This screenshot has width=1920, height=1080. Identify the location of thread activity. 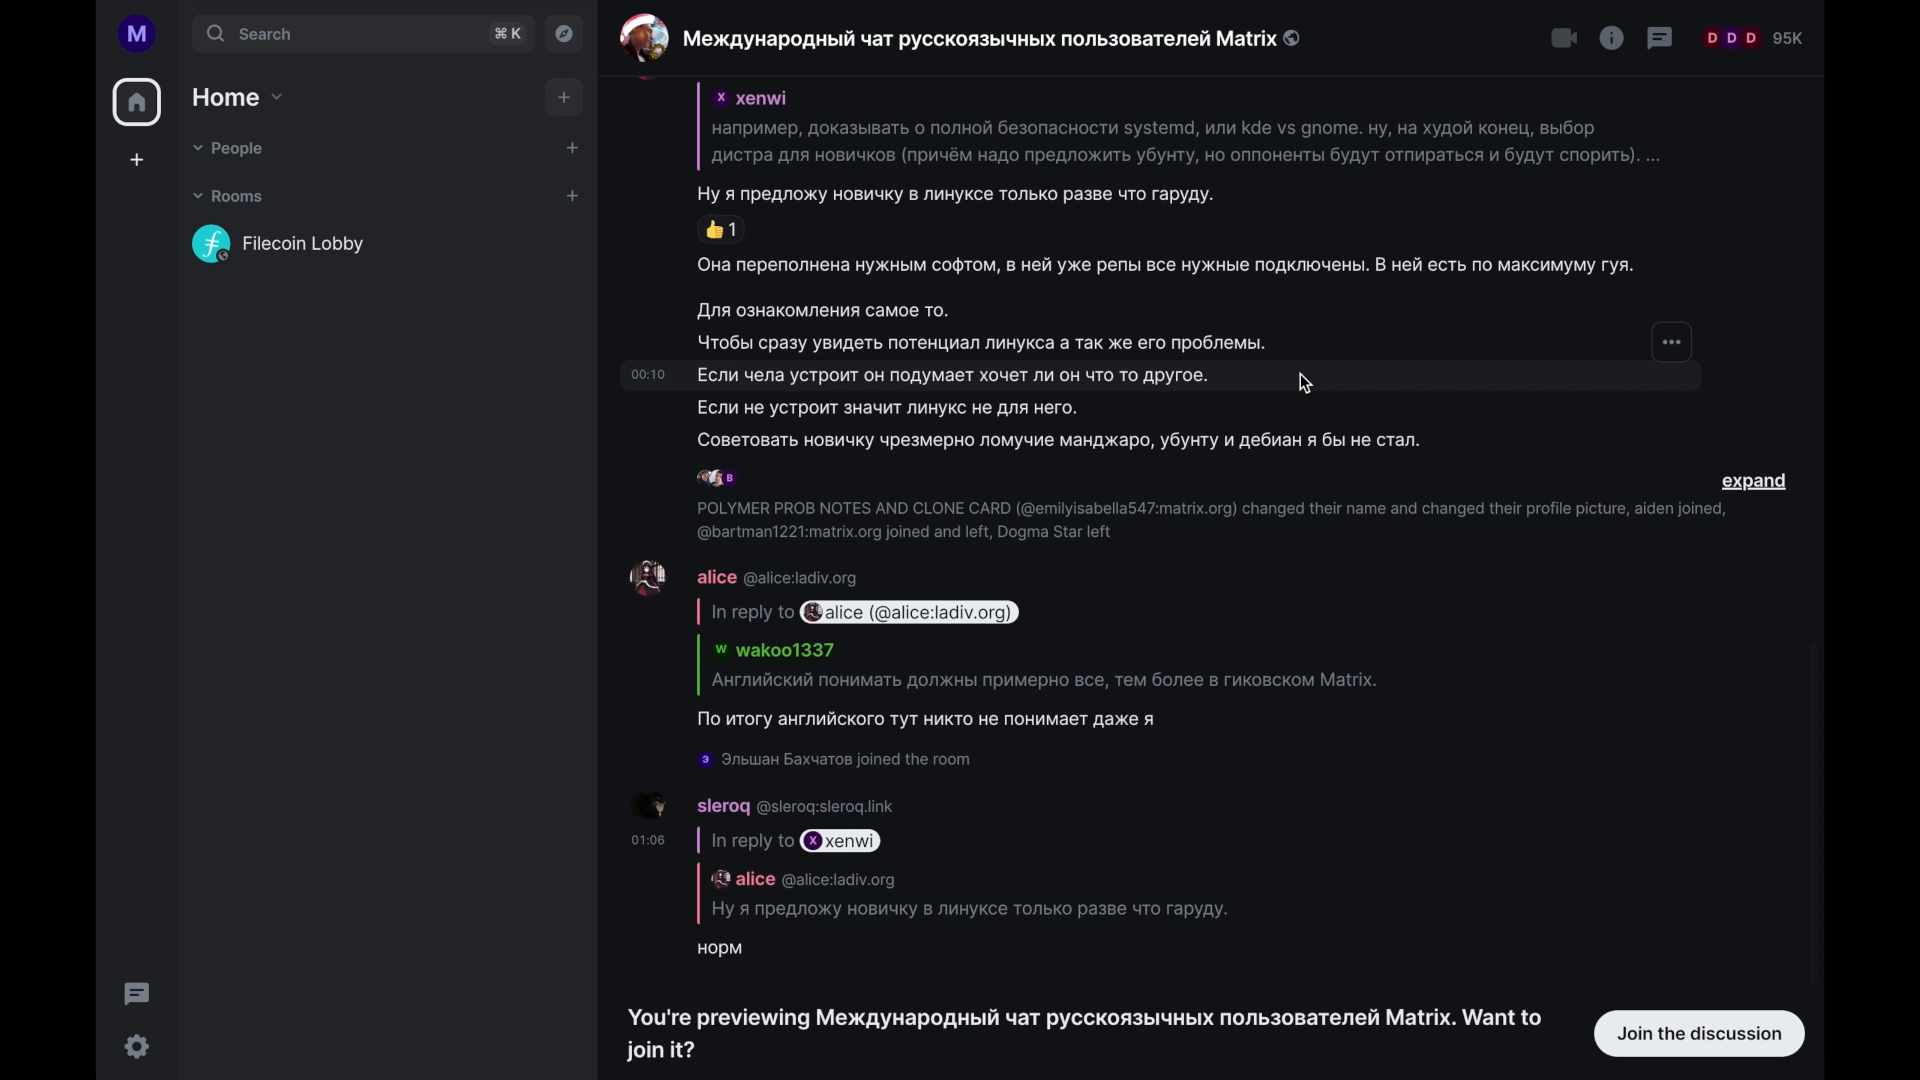
(137, 994).